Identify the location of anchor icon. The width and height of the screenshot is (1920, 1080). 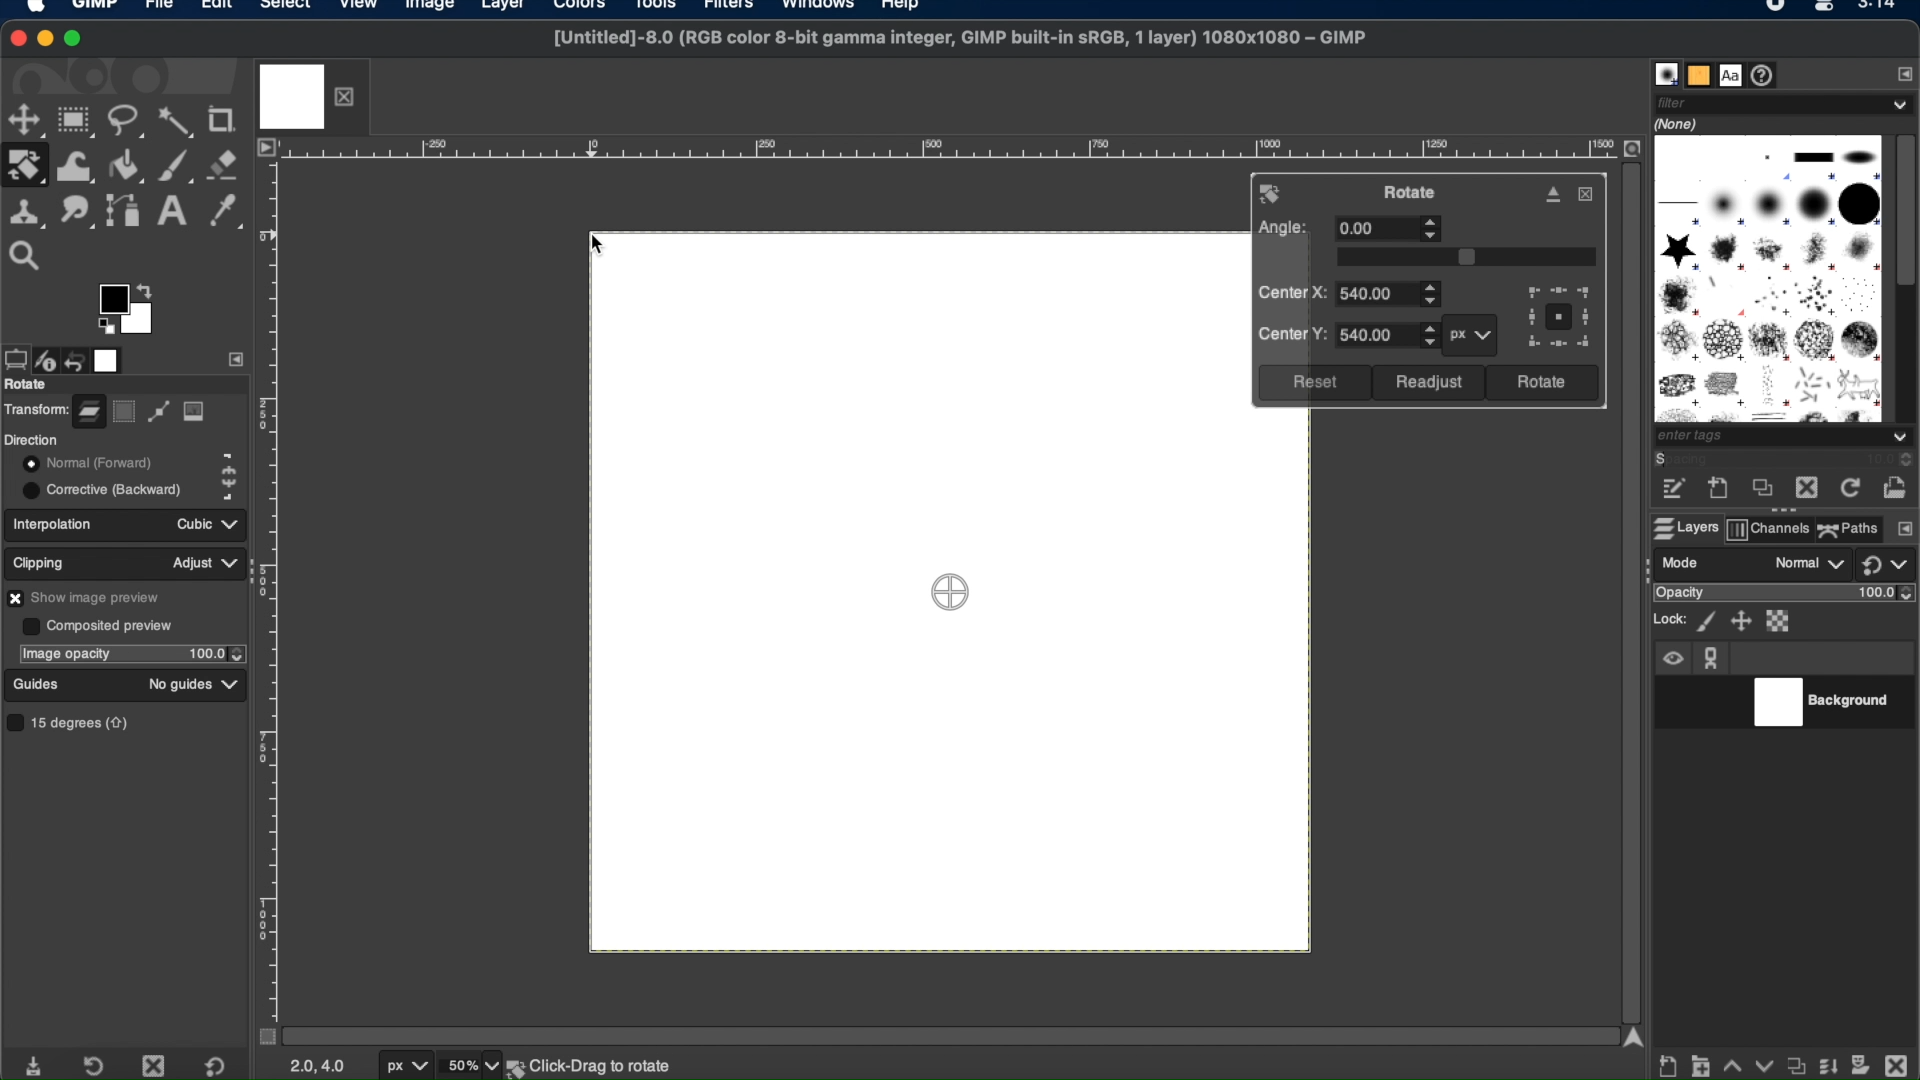
(1713, 658).